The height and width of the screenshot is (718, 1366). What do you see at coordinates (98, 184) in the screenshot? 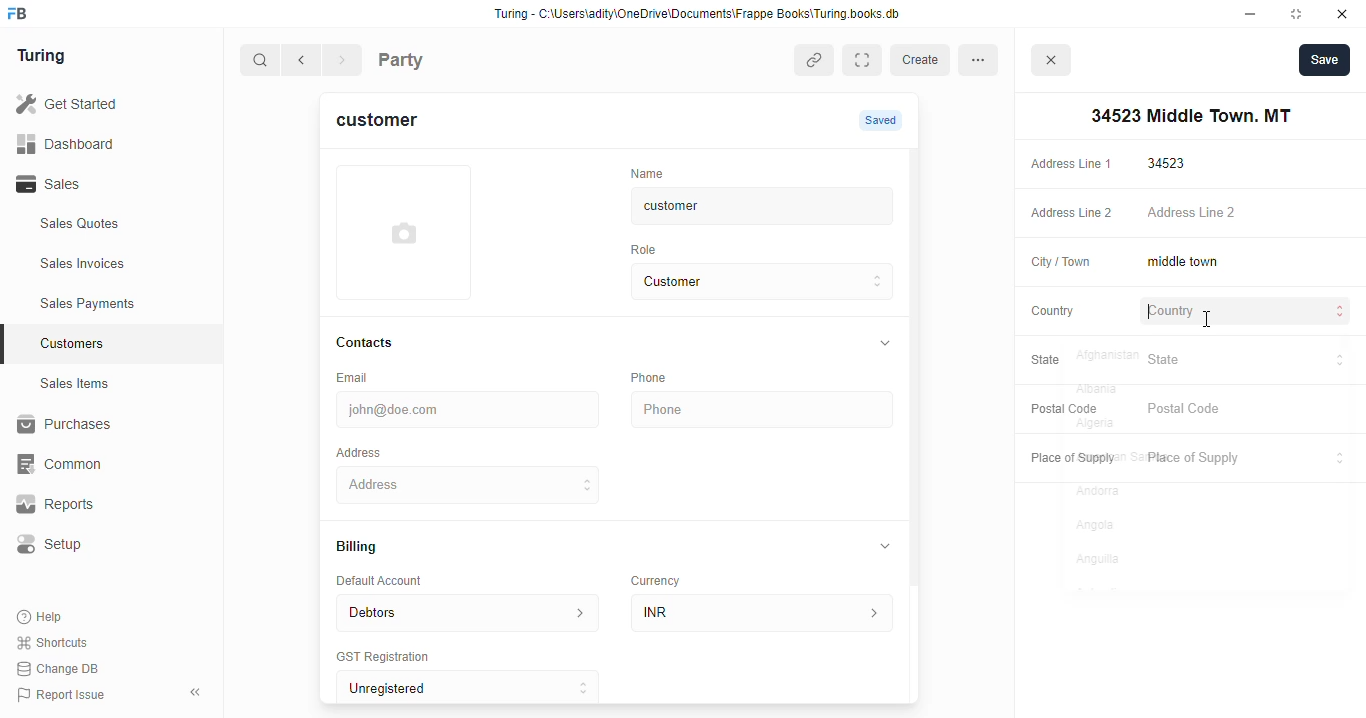
I see `Sales` at bounding box center [98, 184].